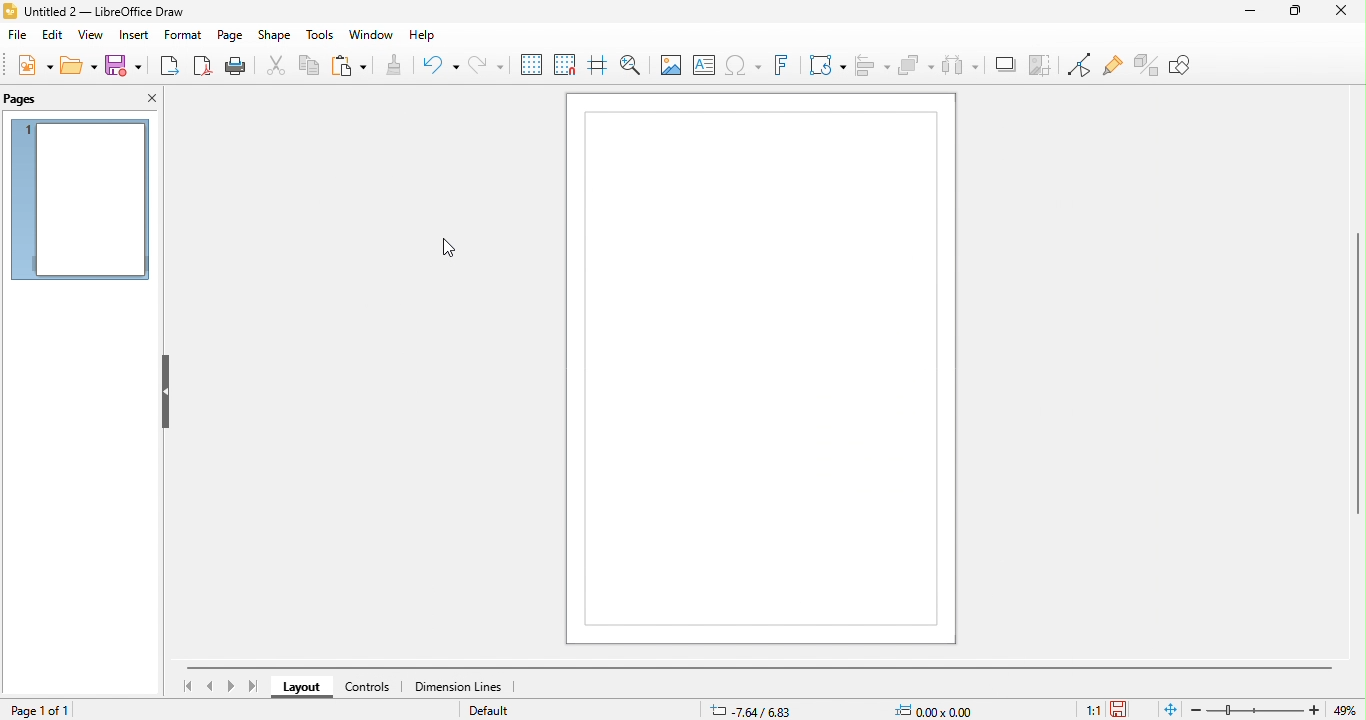 The width and height of the screenshot is (1366, 720). I want to click on export as pdf, so click(204, 66).